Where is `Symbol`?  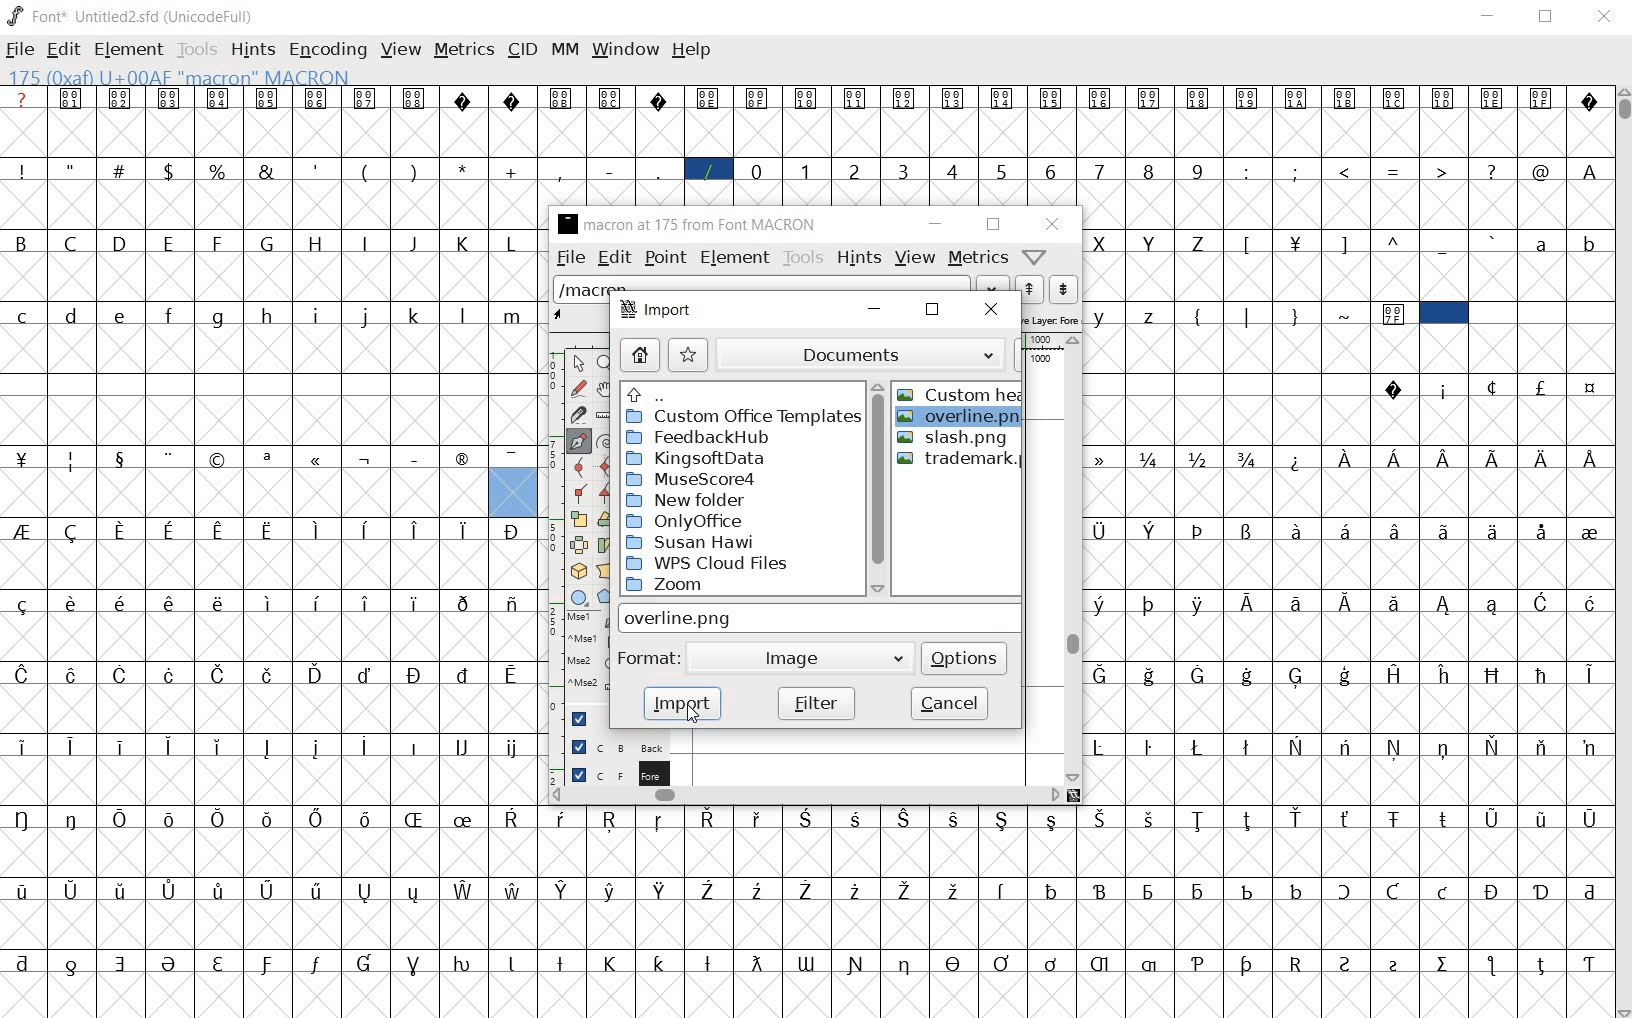 Symbol is located at coordinates (175, 746).